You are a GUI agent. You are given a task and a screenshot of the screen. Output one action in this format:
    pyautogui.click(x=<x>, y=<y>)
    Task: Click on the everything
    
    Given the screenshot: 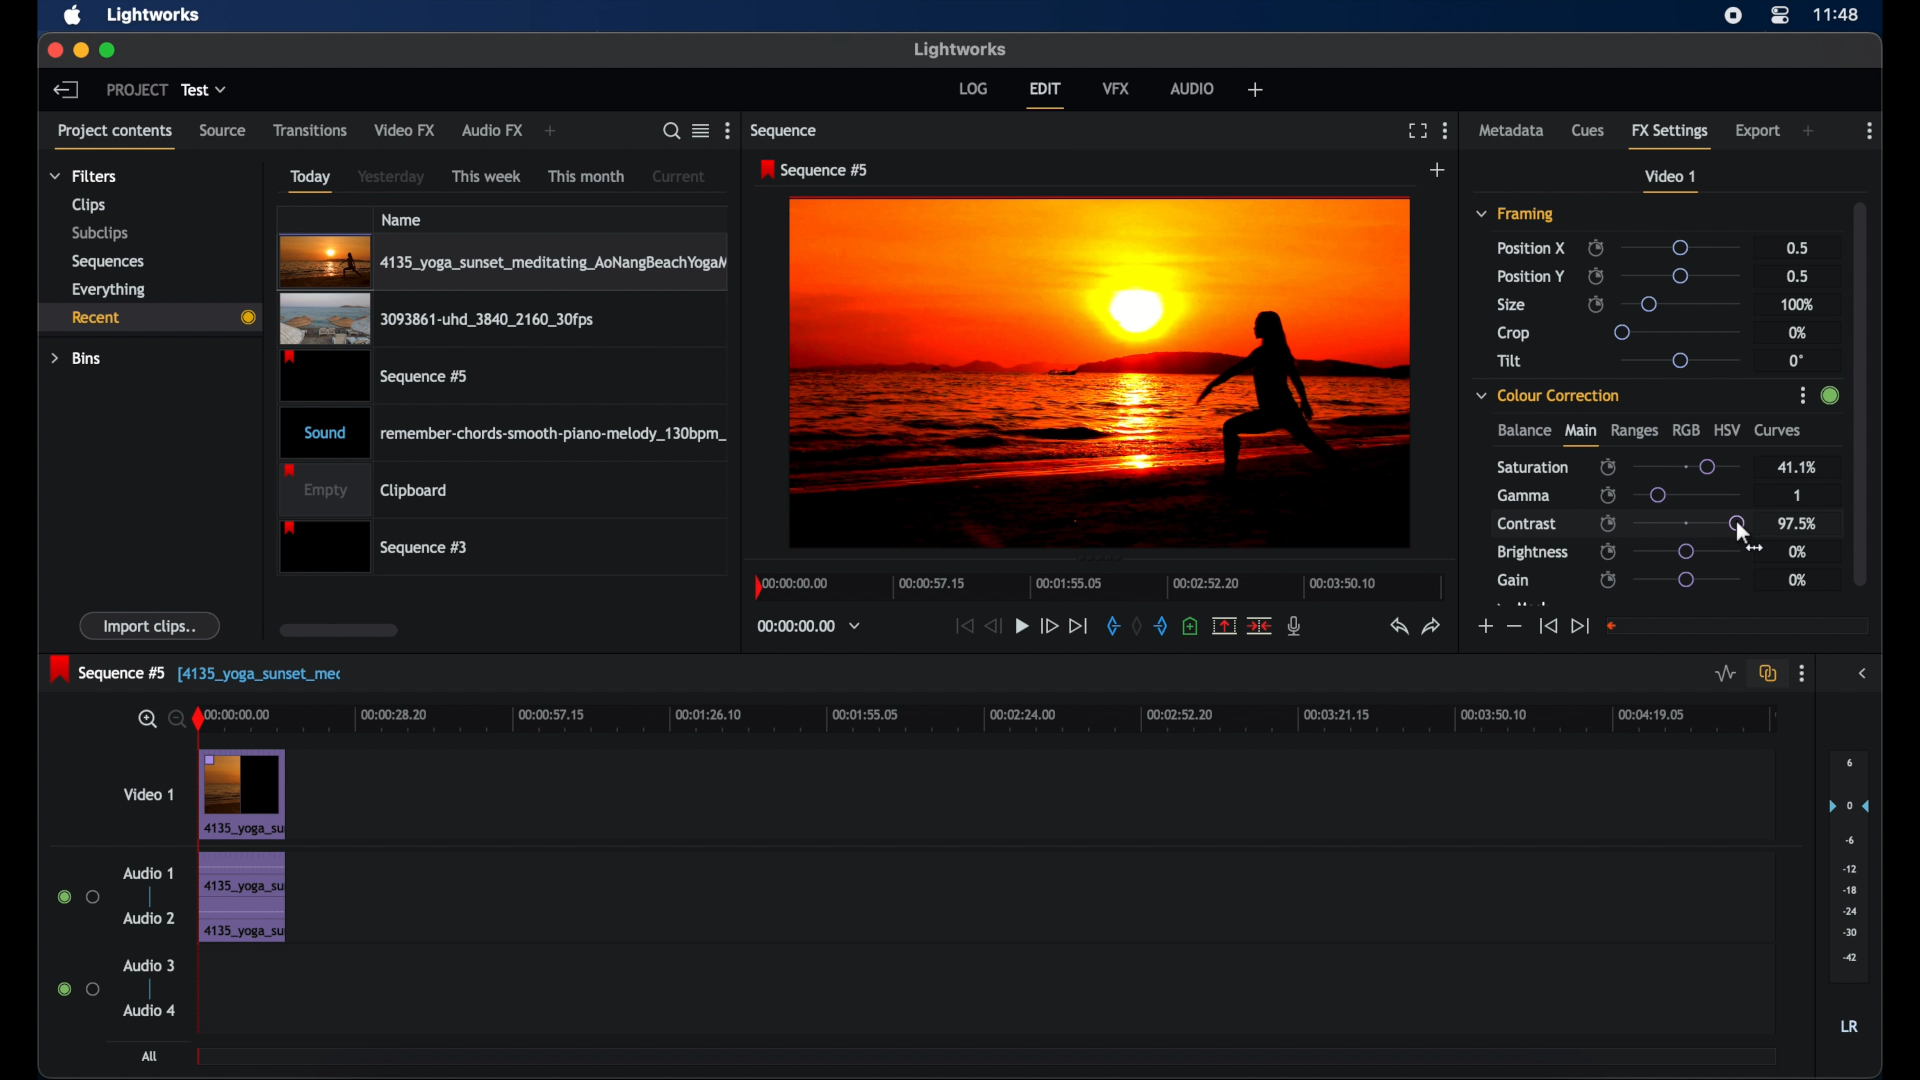 What is the action you would take?
    pyautogui.click(x=109, y=289)
    